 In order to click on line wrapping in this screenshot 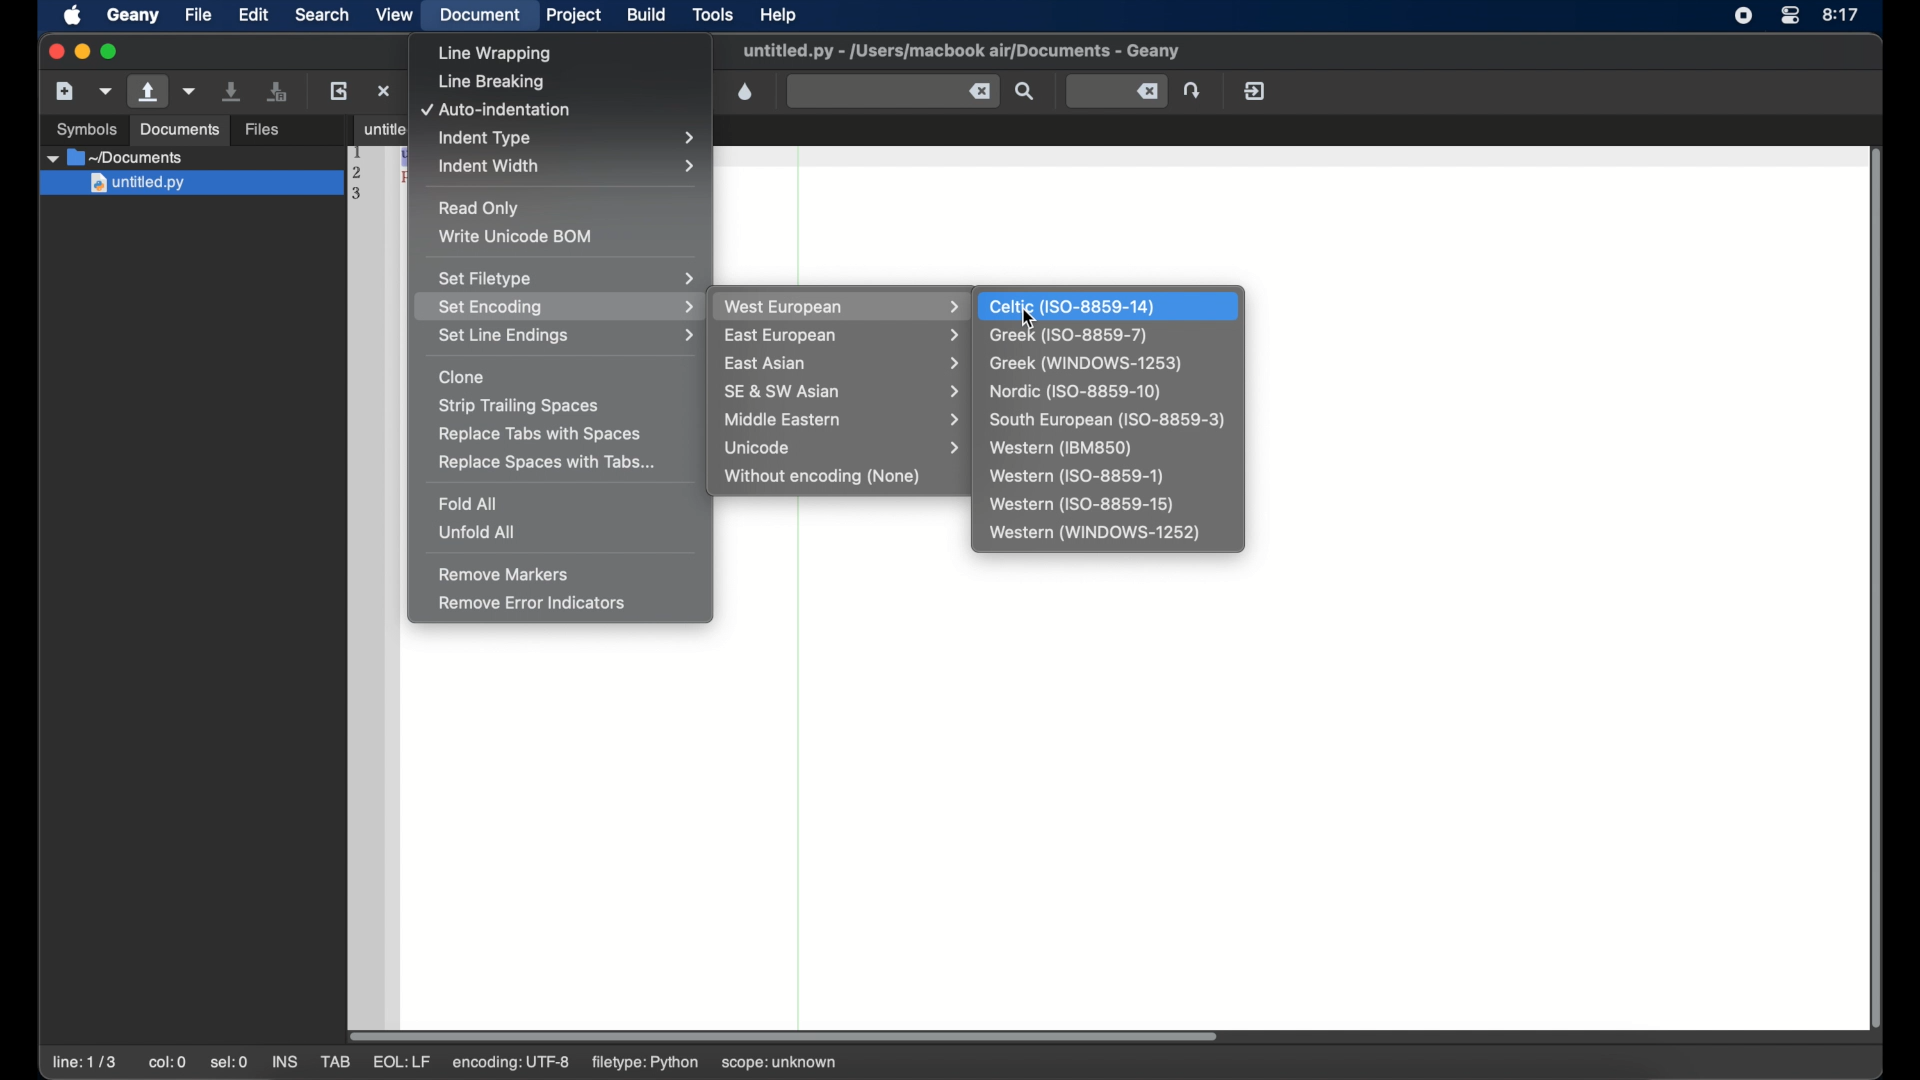, I will do `click(497, 54)`.